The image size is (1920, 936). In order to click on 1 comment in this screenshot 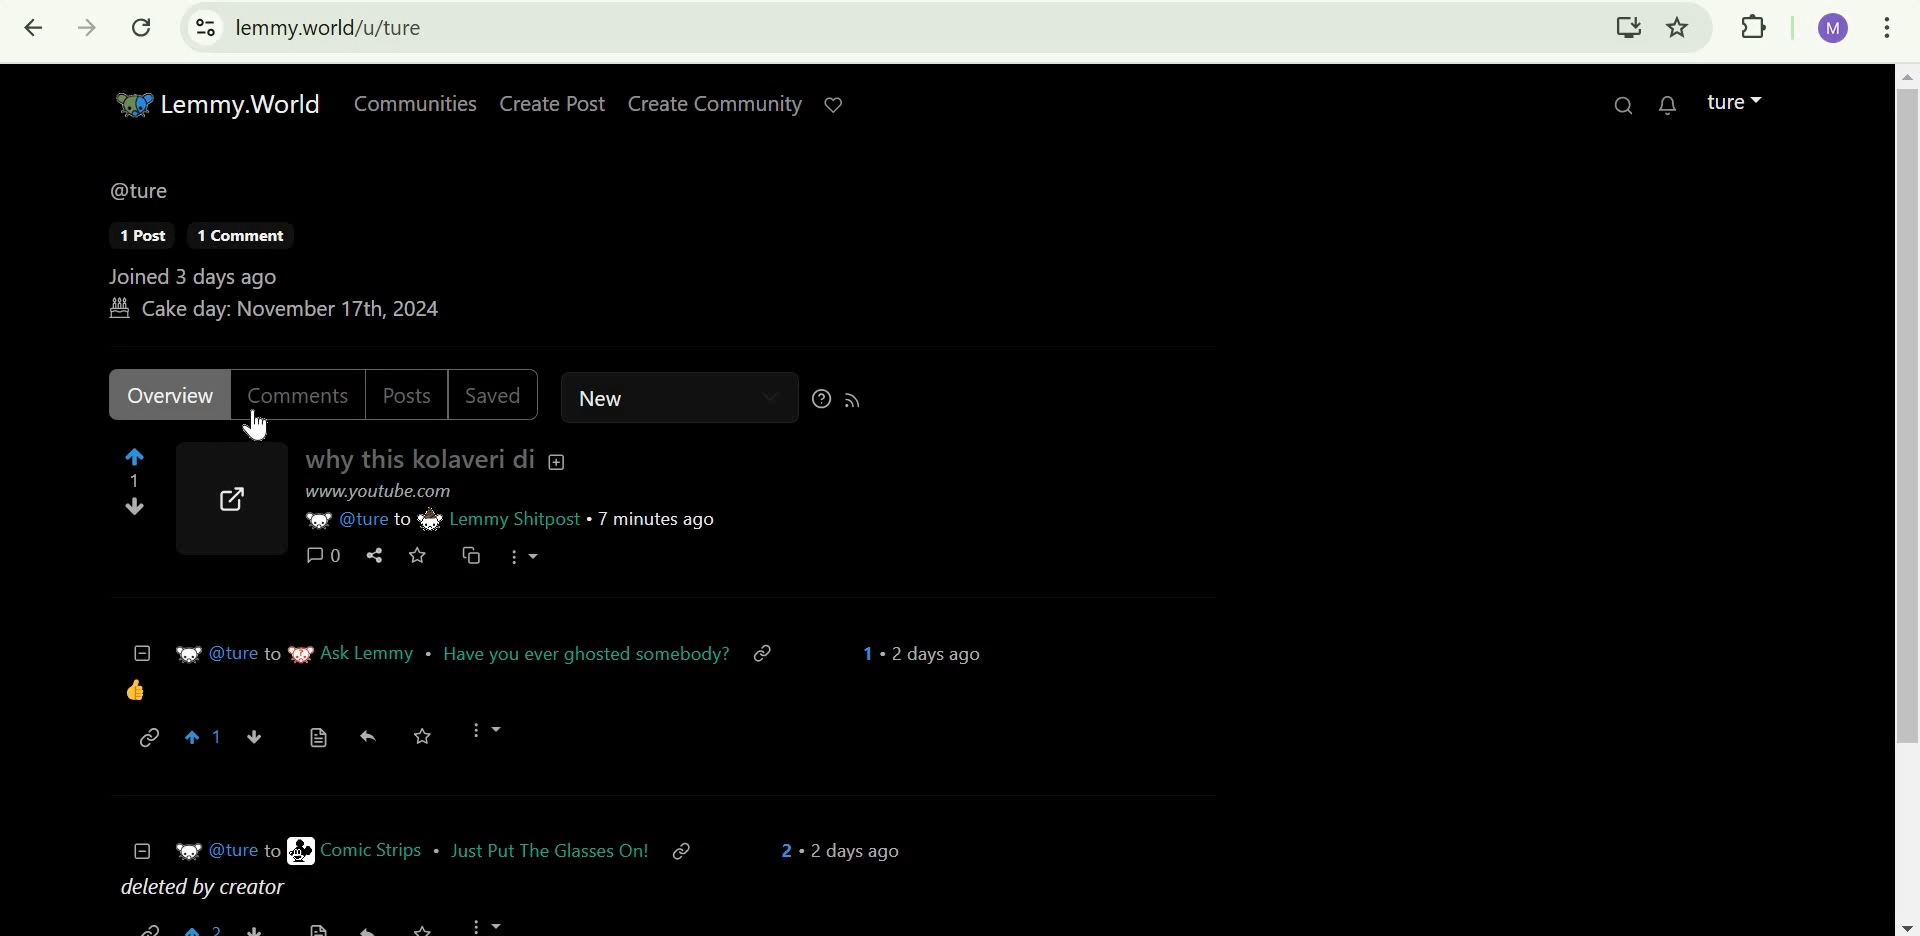, I will do `click(241, 236)`.